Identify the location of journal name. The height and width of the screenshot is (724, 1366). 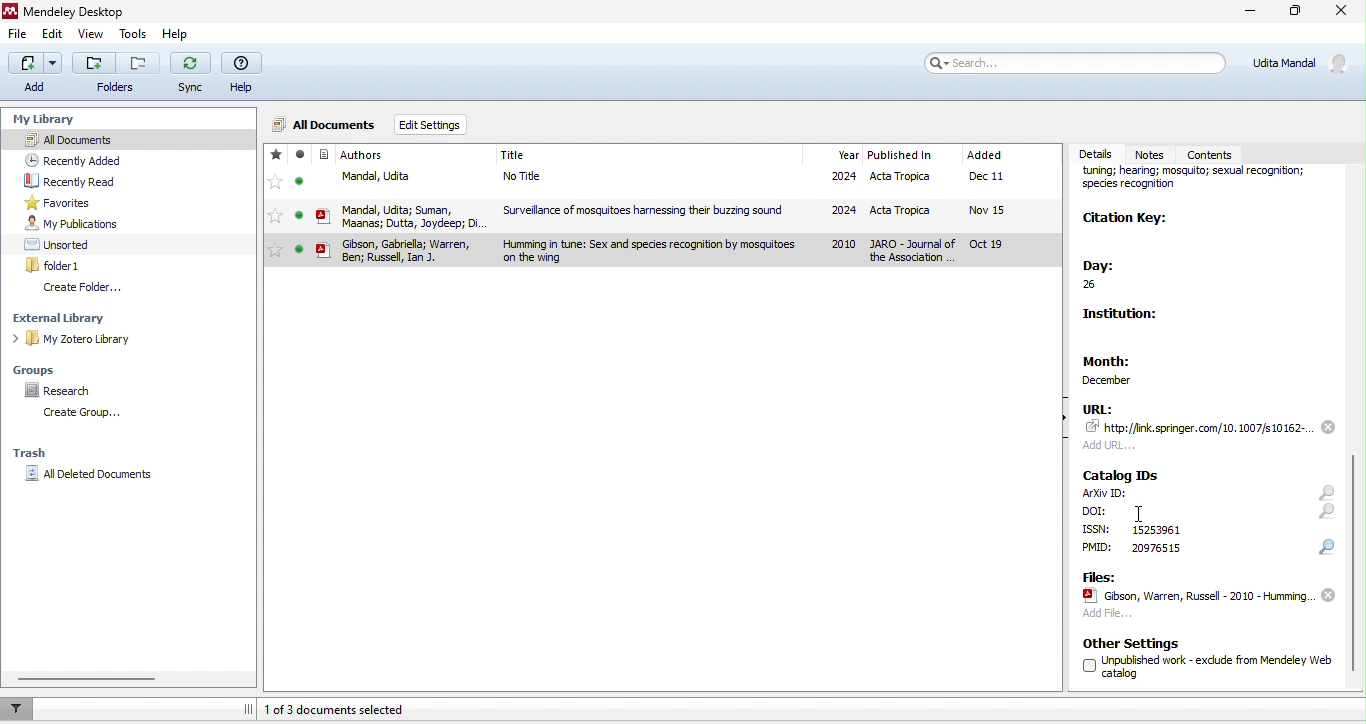
(1203, 185).